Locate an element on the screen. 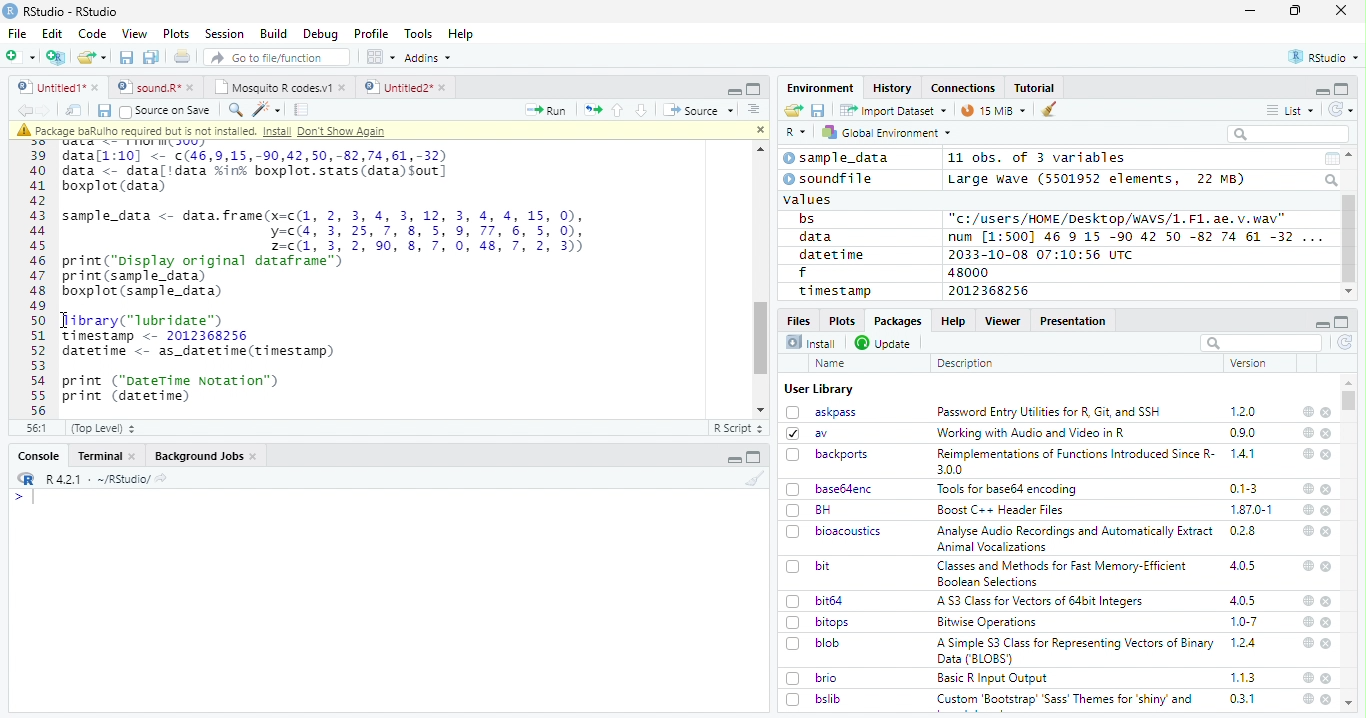 This screenshot has height=718, width=1366. scroll up is located at coordinates (757, 150).